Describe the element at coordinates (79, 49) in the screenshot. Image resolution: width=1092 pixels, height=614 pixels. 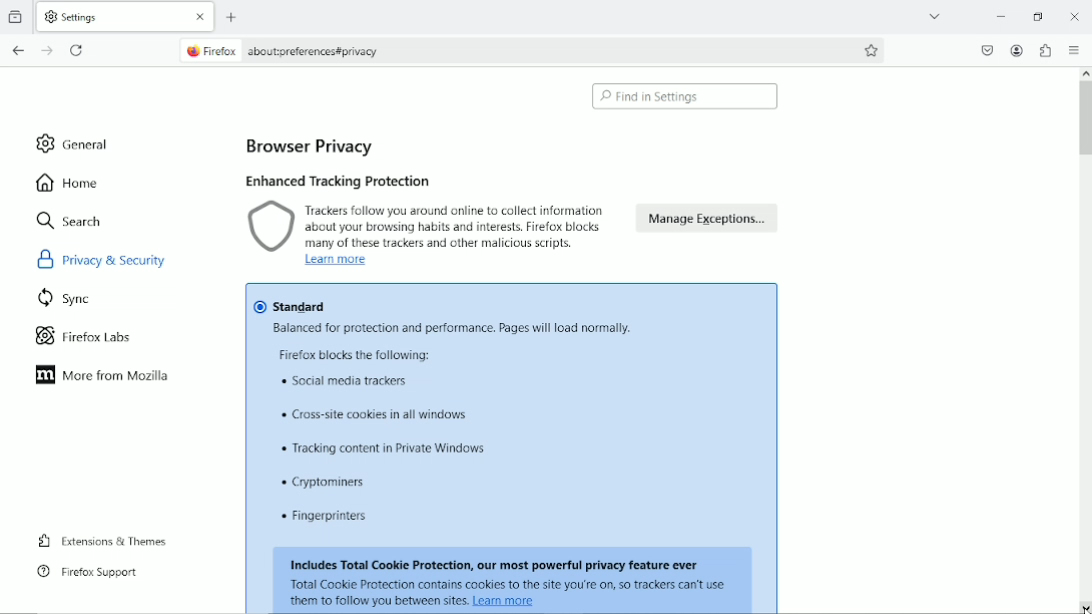
I see `reload current page` at that location.